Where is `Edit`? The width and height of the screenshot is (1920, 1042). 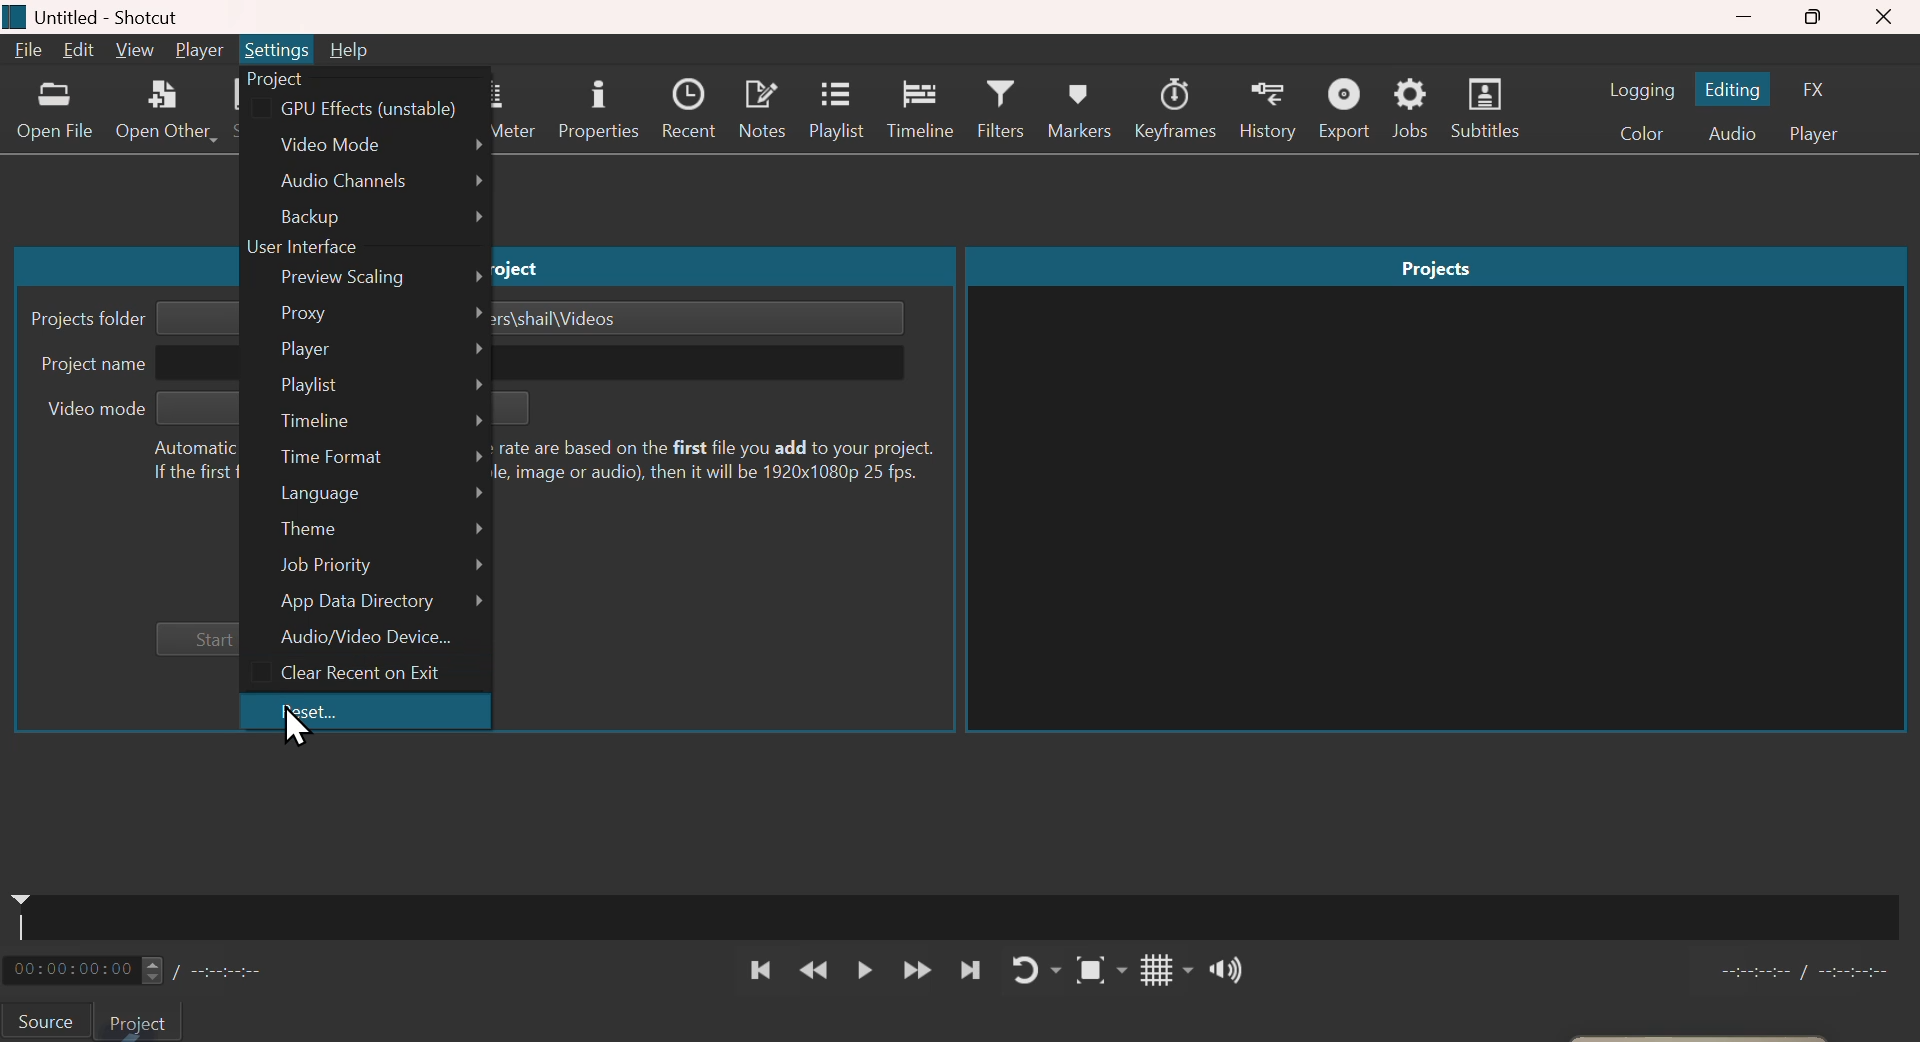
Edit is located at coordinates (77, 52).